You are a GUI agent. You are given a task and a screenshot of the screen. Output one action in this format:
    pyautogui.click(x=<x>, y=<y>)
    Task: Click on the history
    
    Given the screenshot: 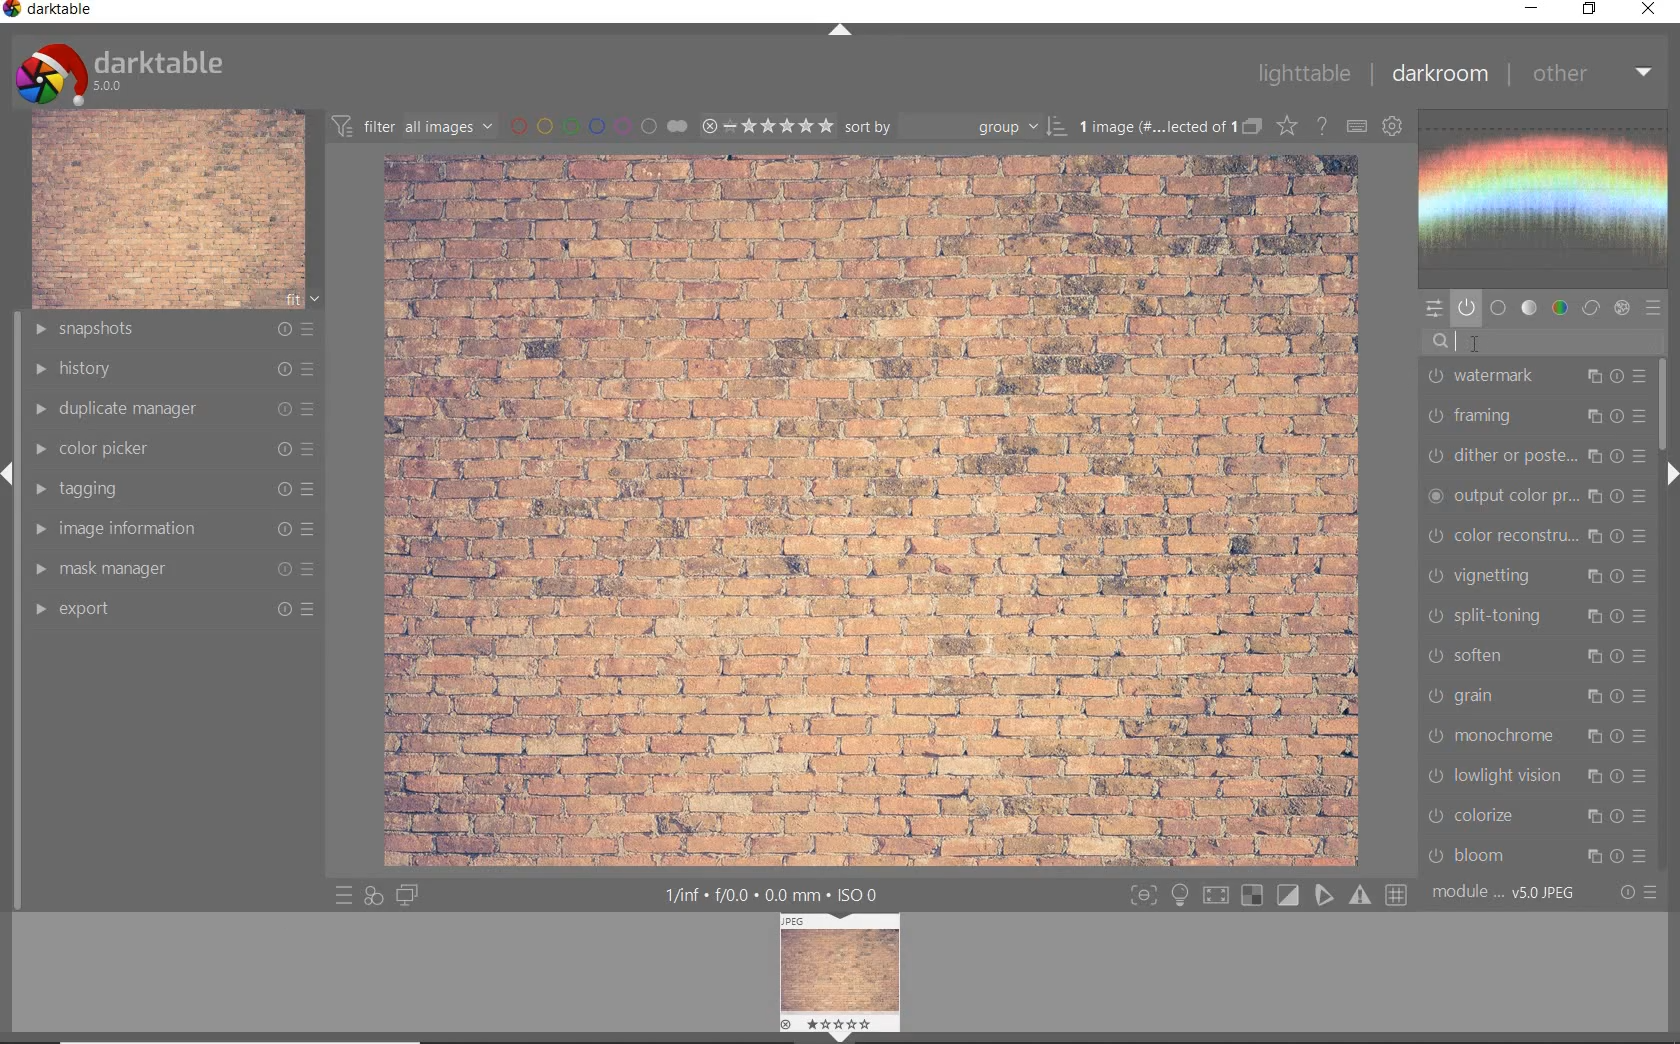 What is the action you would take?
    pyautogui.click(x=177, y=369)
    